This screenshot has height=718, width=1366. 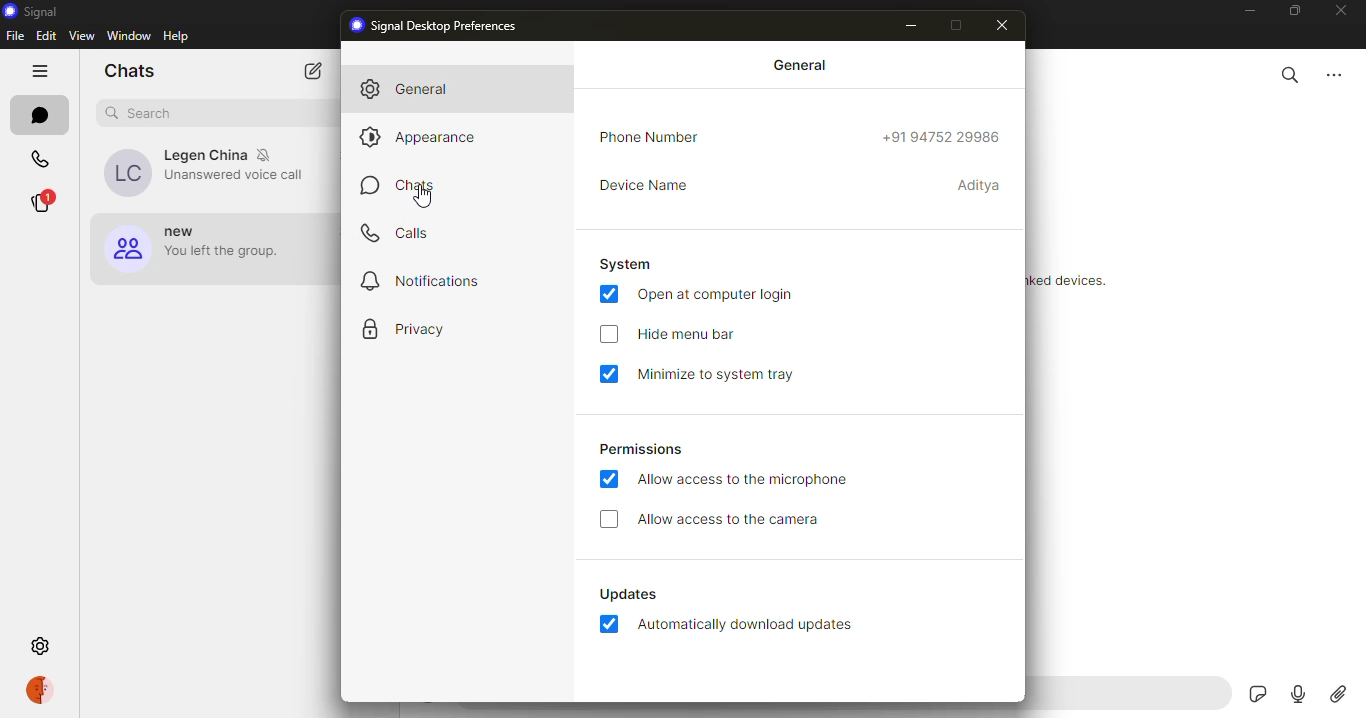 I want to click on phone number, so click(x=653, y=136).